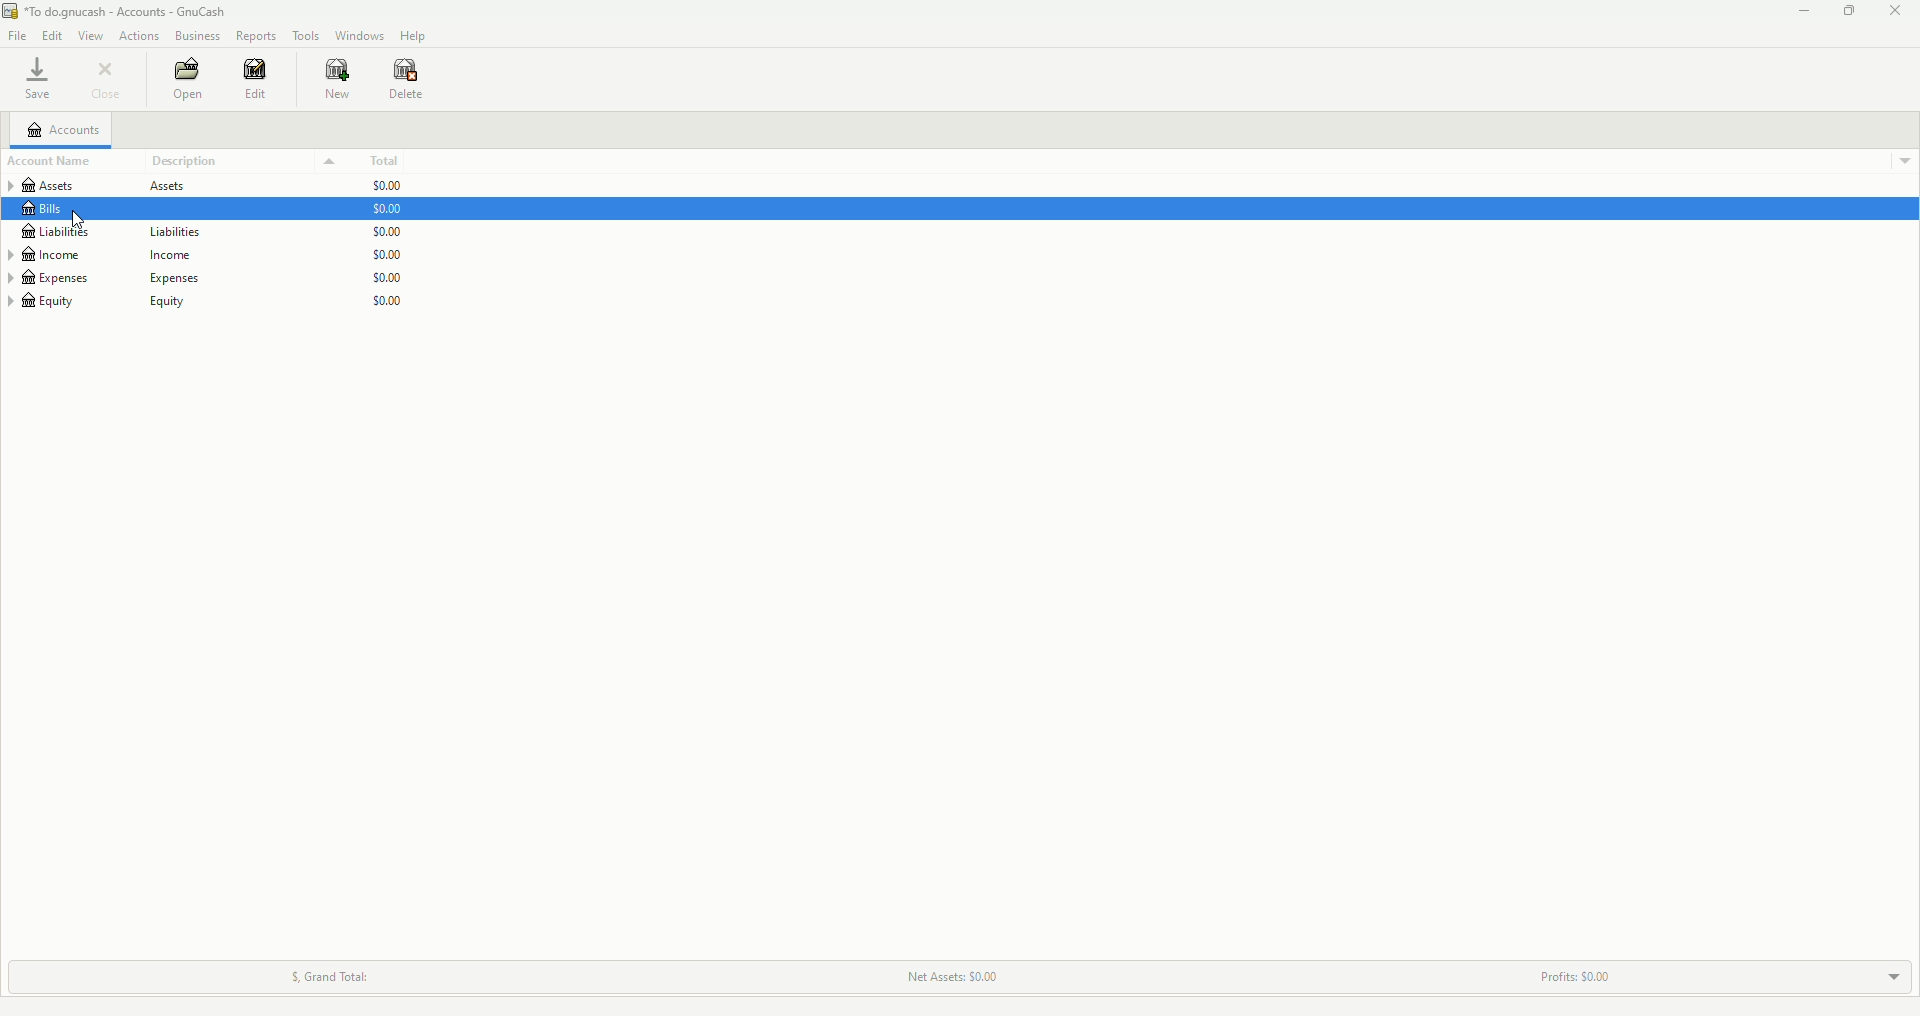 This screenshot has height=1016, width=1920. Describe the element at coordinates (951, 976) in the screenshot. I see `Net Assets` at that location.